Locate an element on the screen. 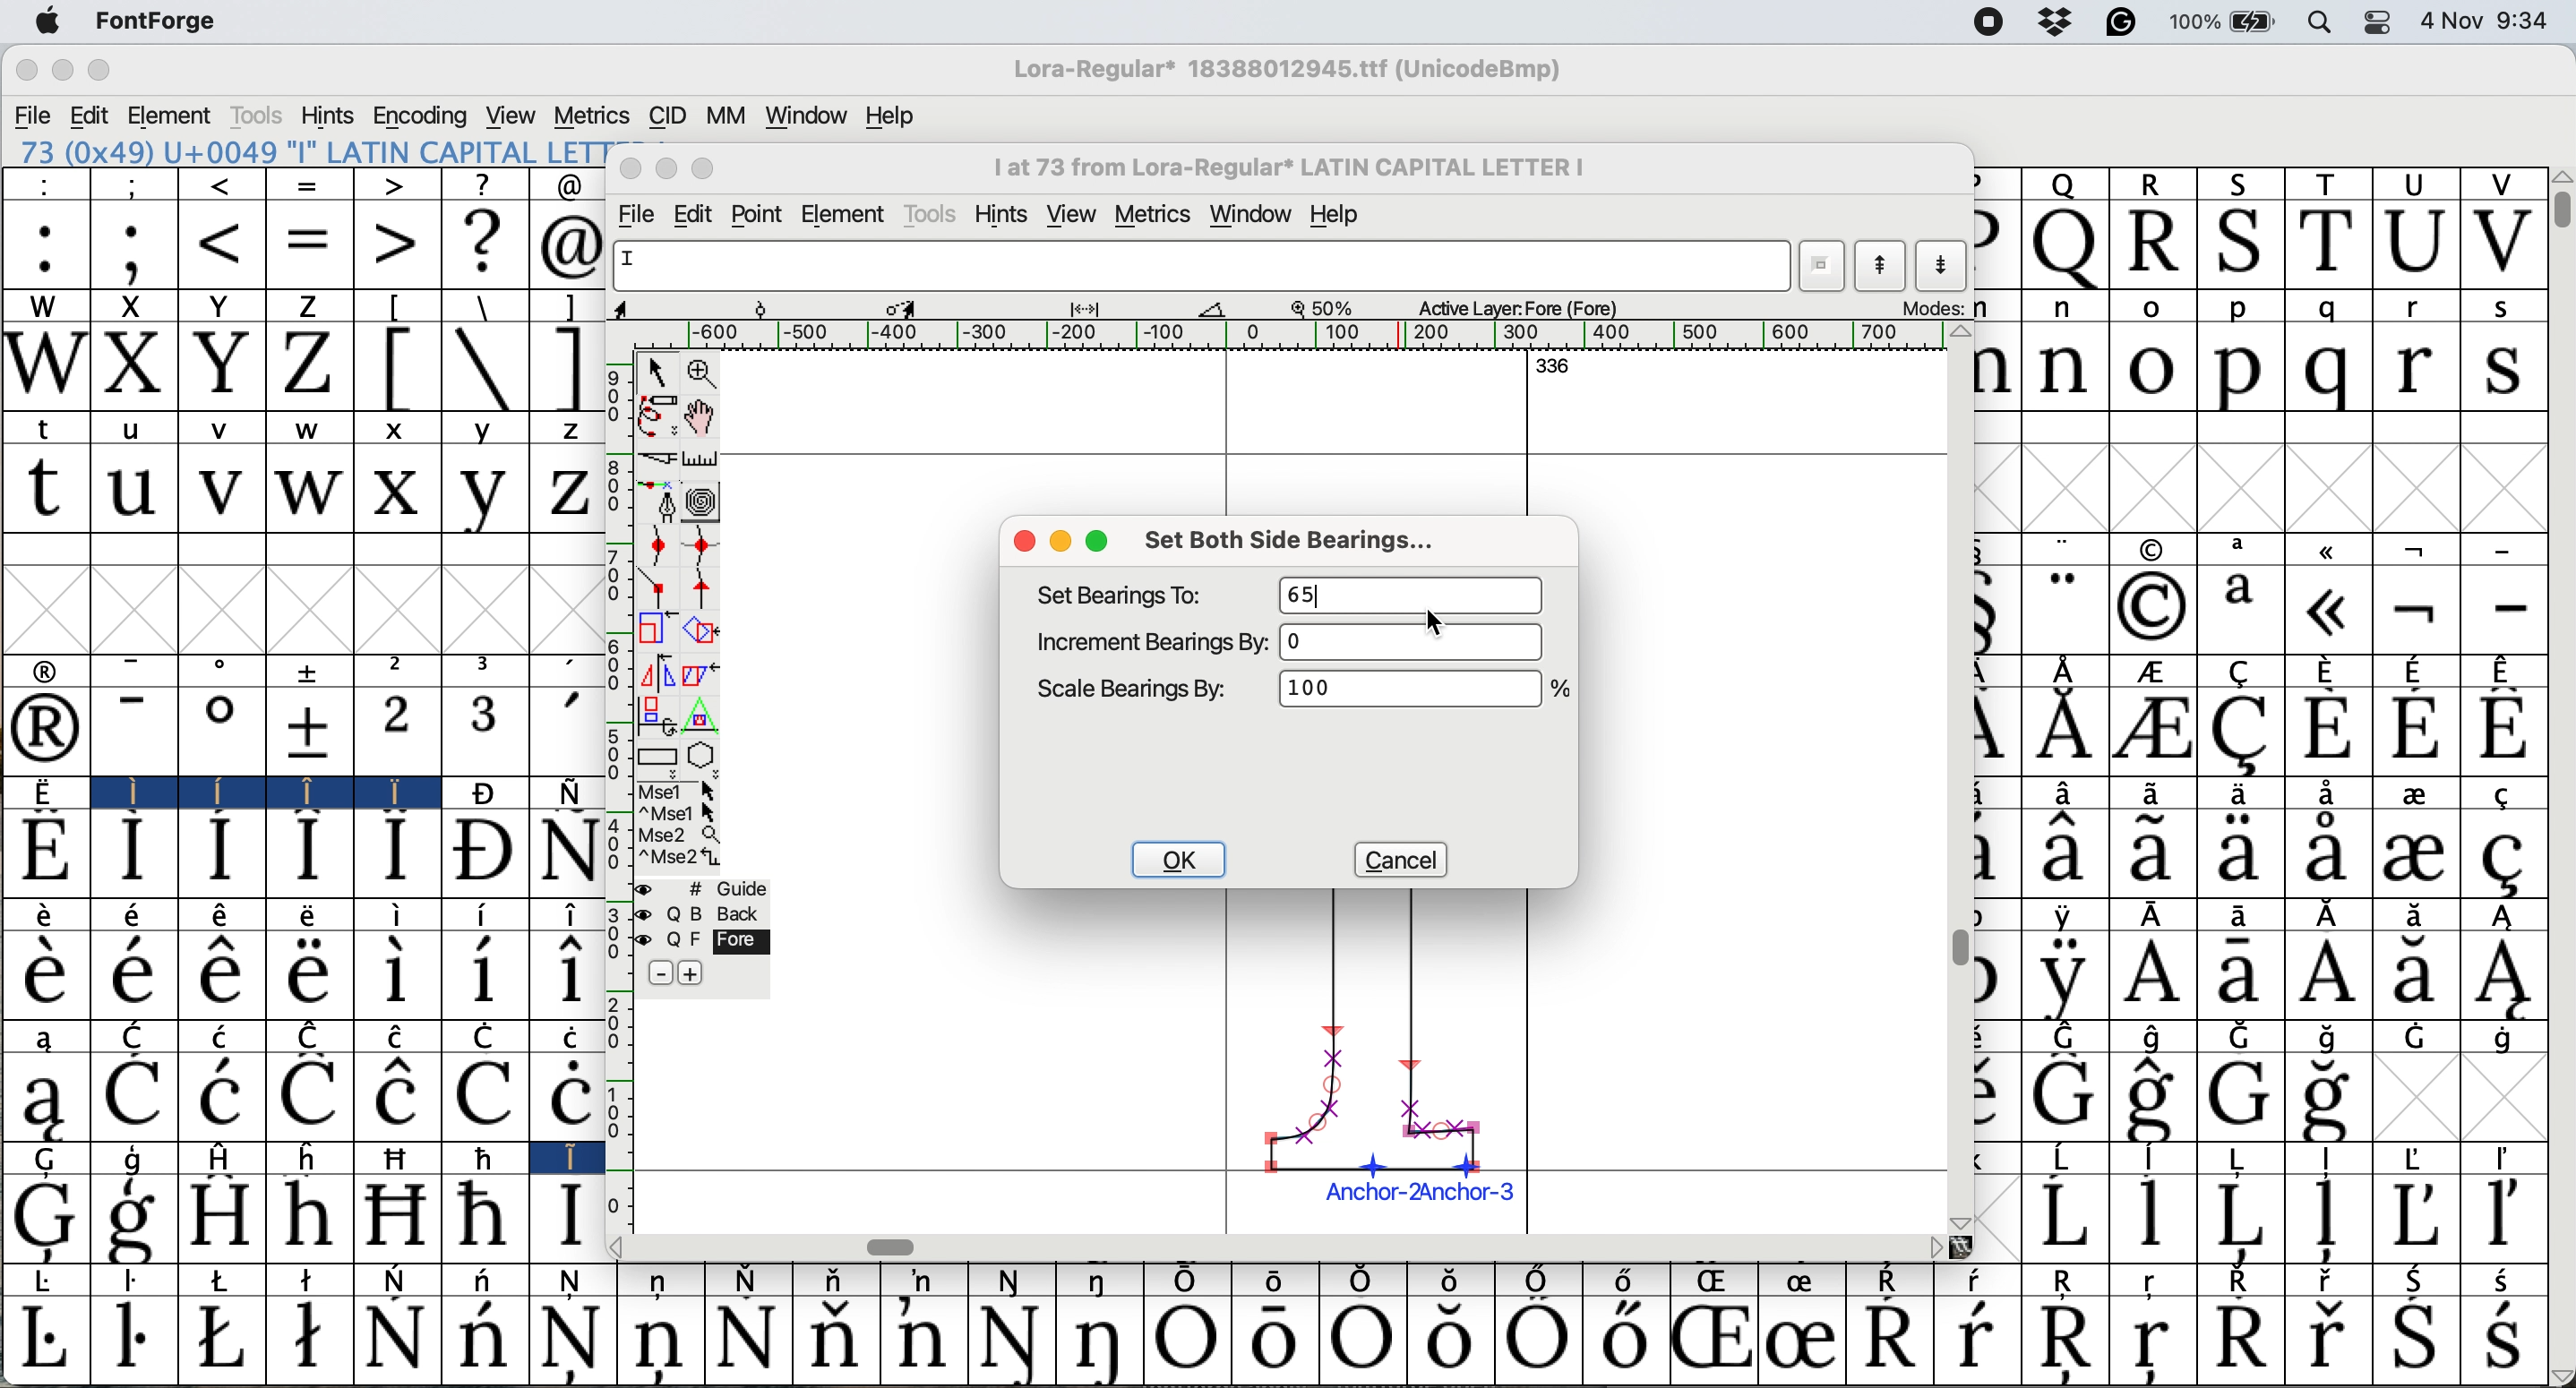 This screenshot has height=1388, width=2576. Symbol is located at coordinates (2330, 1038).